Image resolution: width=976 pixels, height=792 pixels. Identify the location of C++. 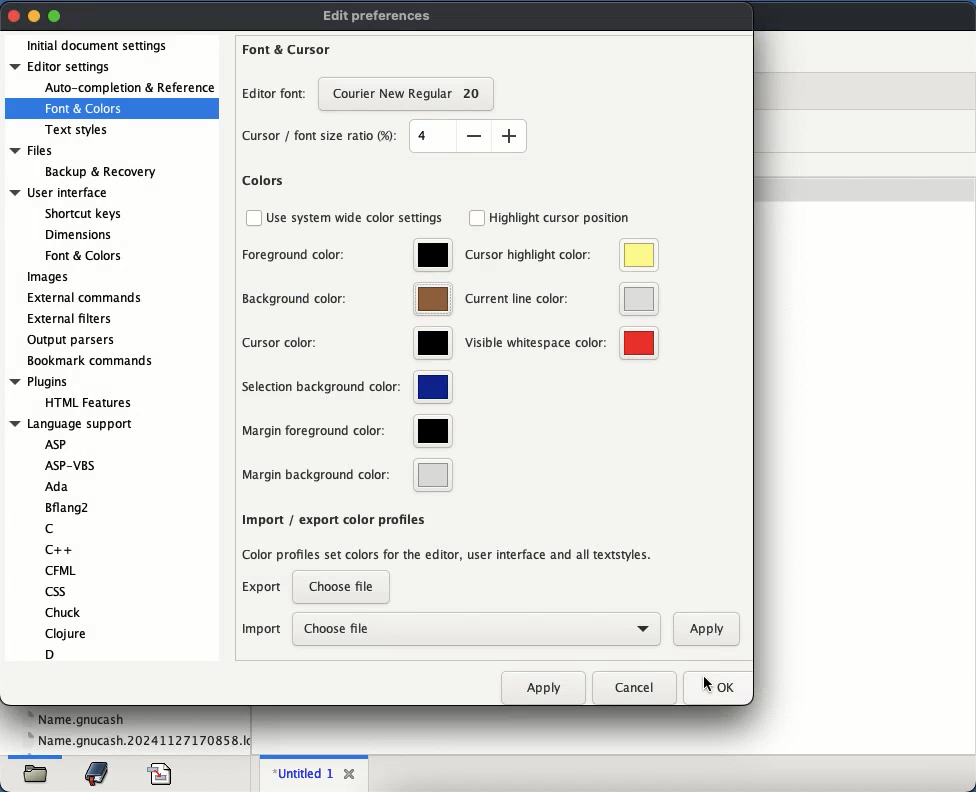
(54, 549).